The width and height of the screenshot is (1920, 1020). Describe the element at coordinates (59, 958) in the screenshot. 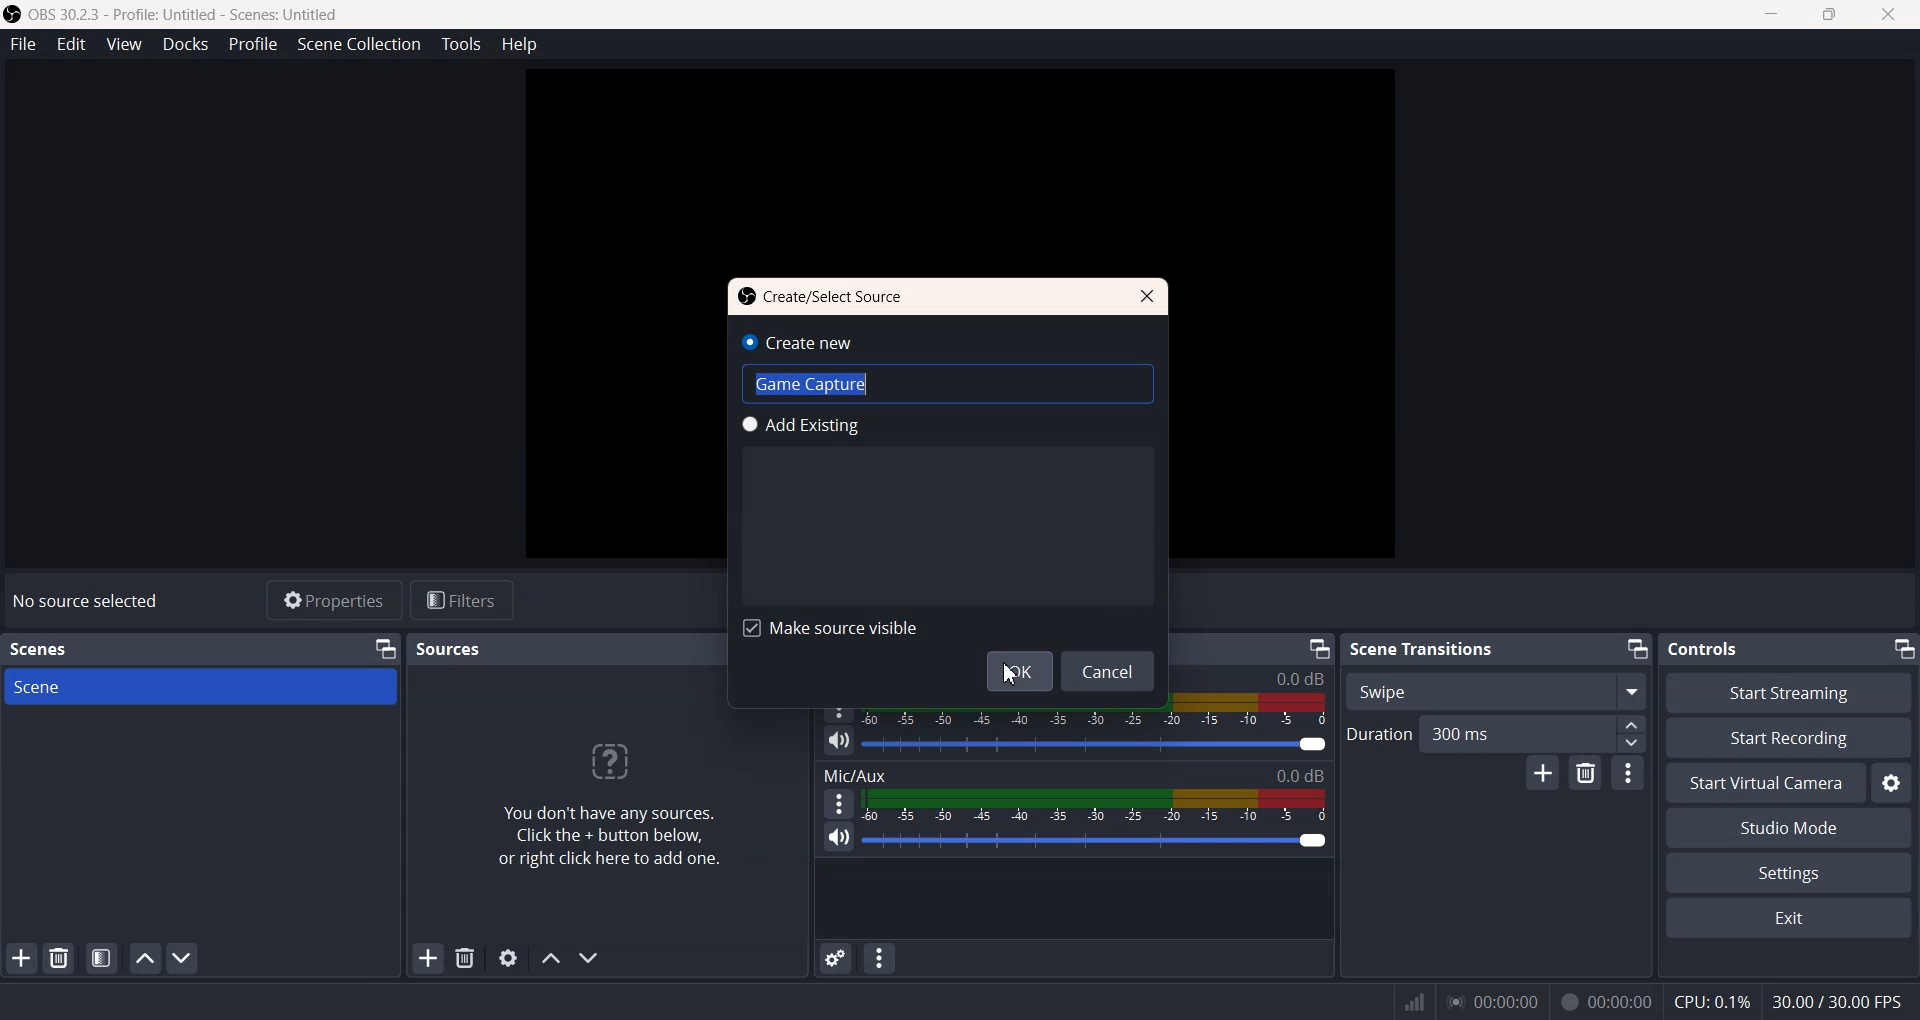

I see `Remove Selected Scene` at that location.